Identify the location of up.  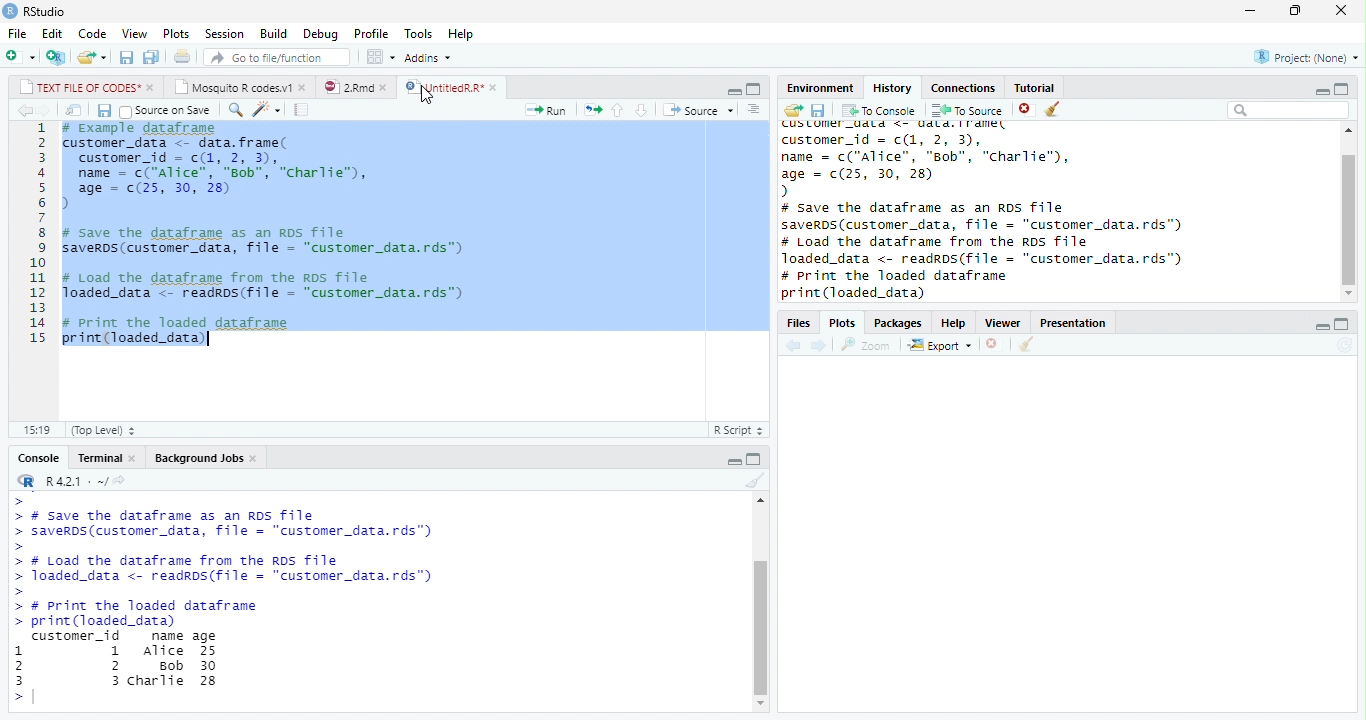
(618, 111).